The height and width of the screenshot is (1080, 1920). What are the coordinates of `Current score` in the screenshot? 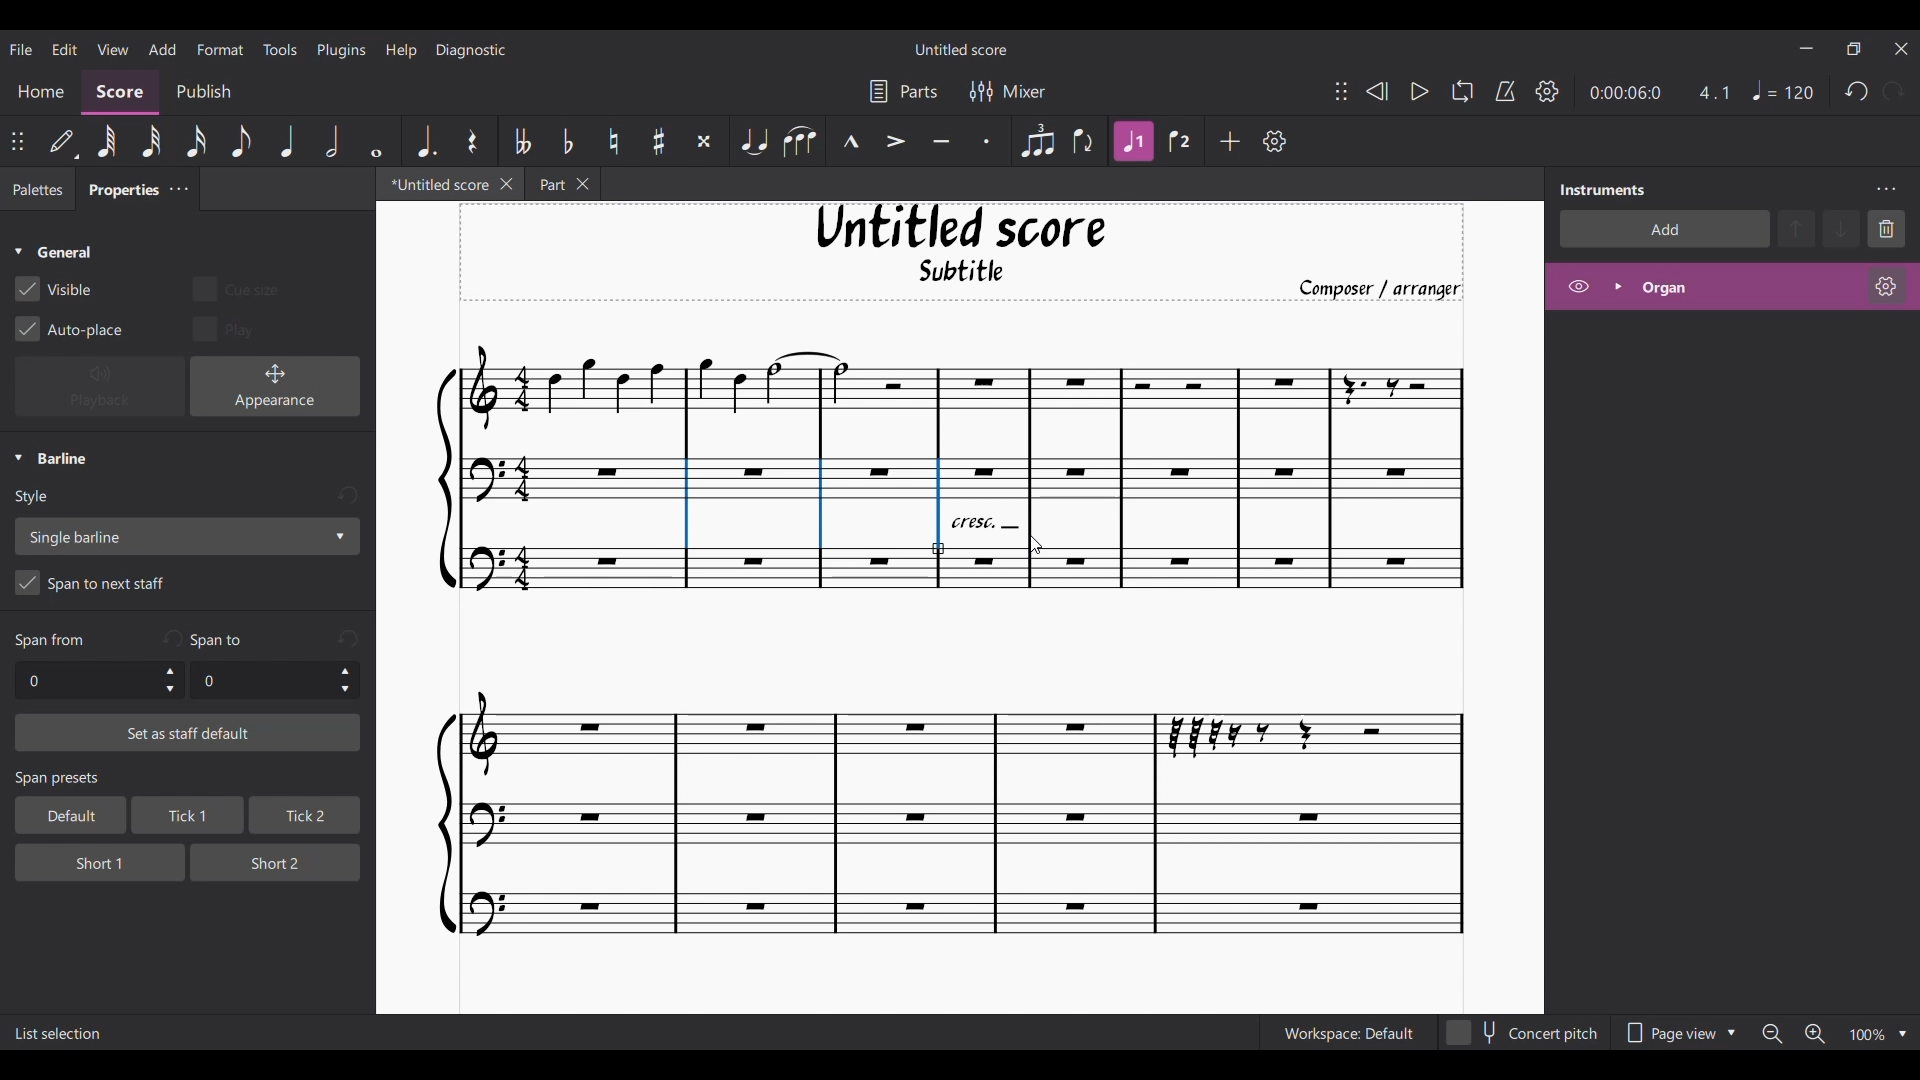 It's located at (939, 779).